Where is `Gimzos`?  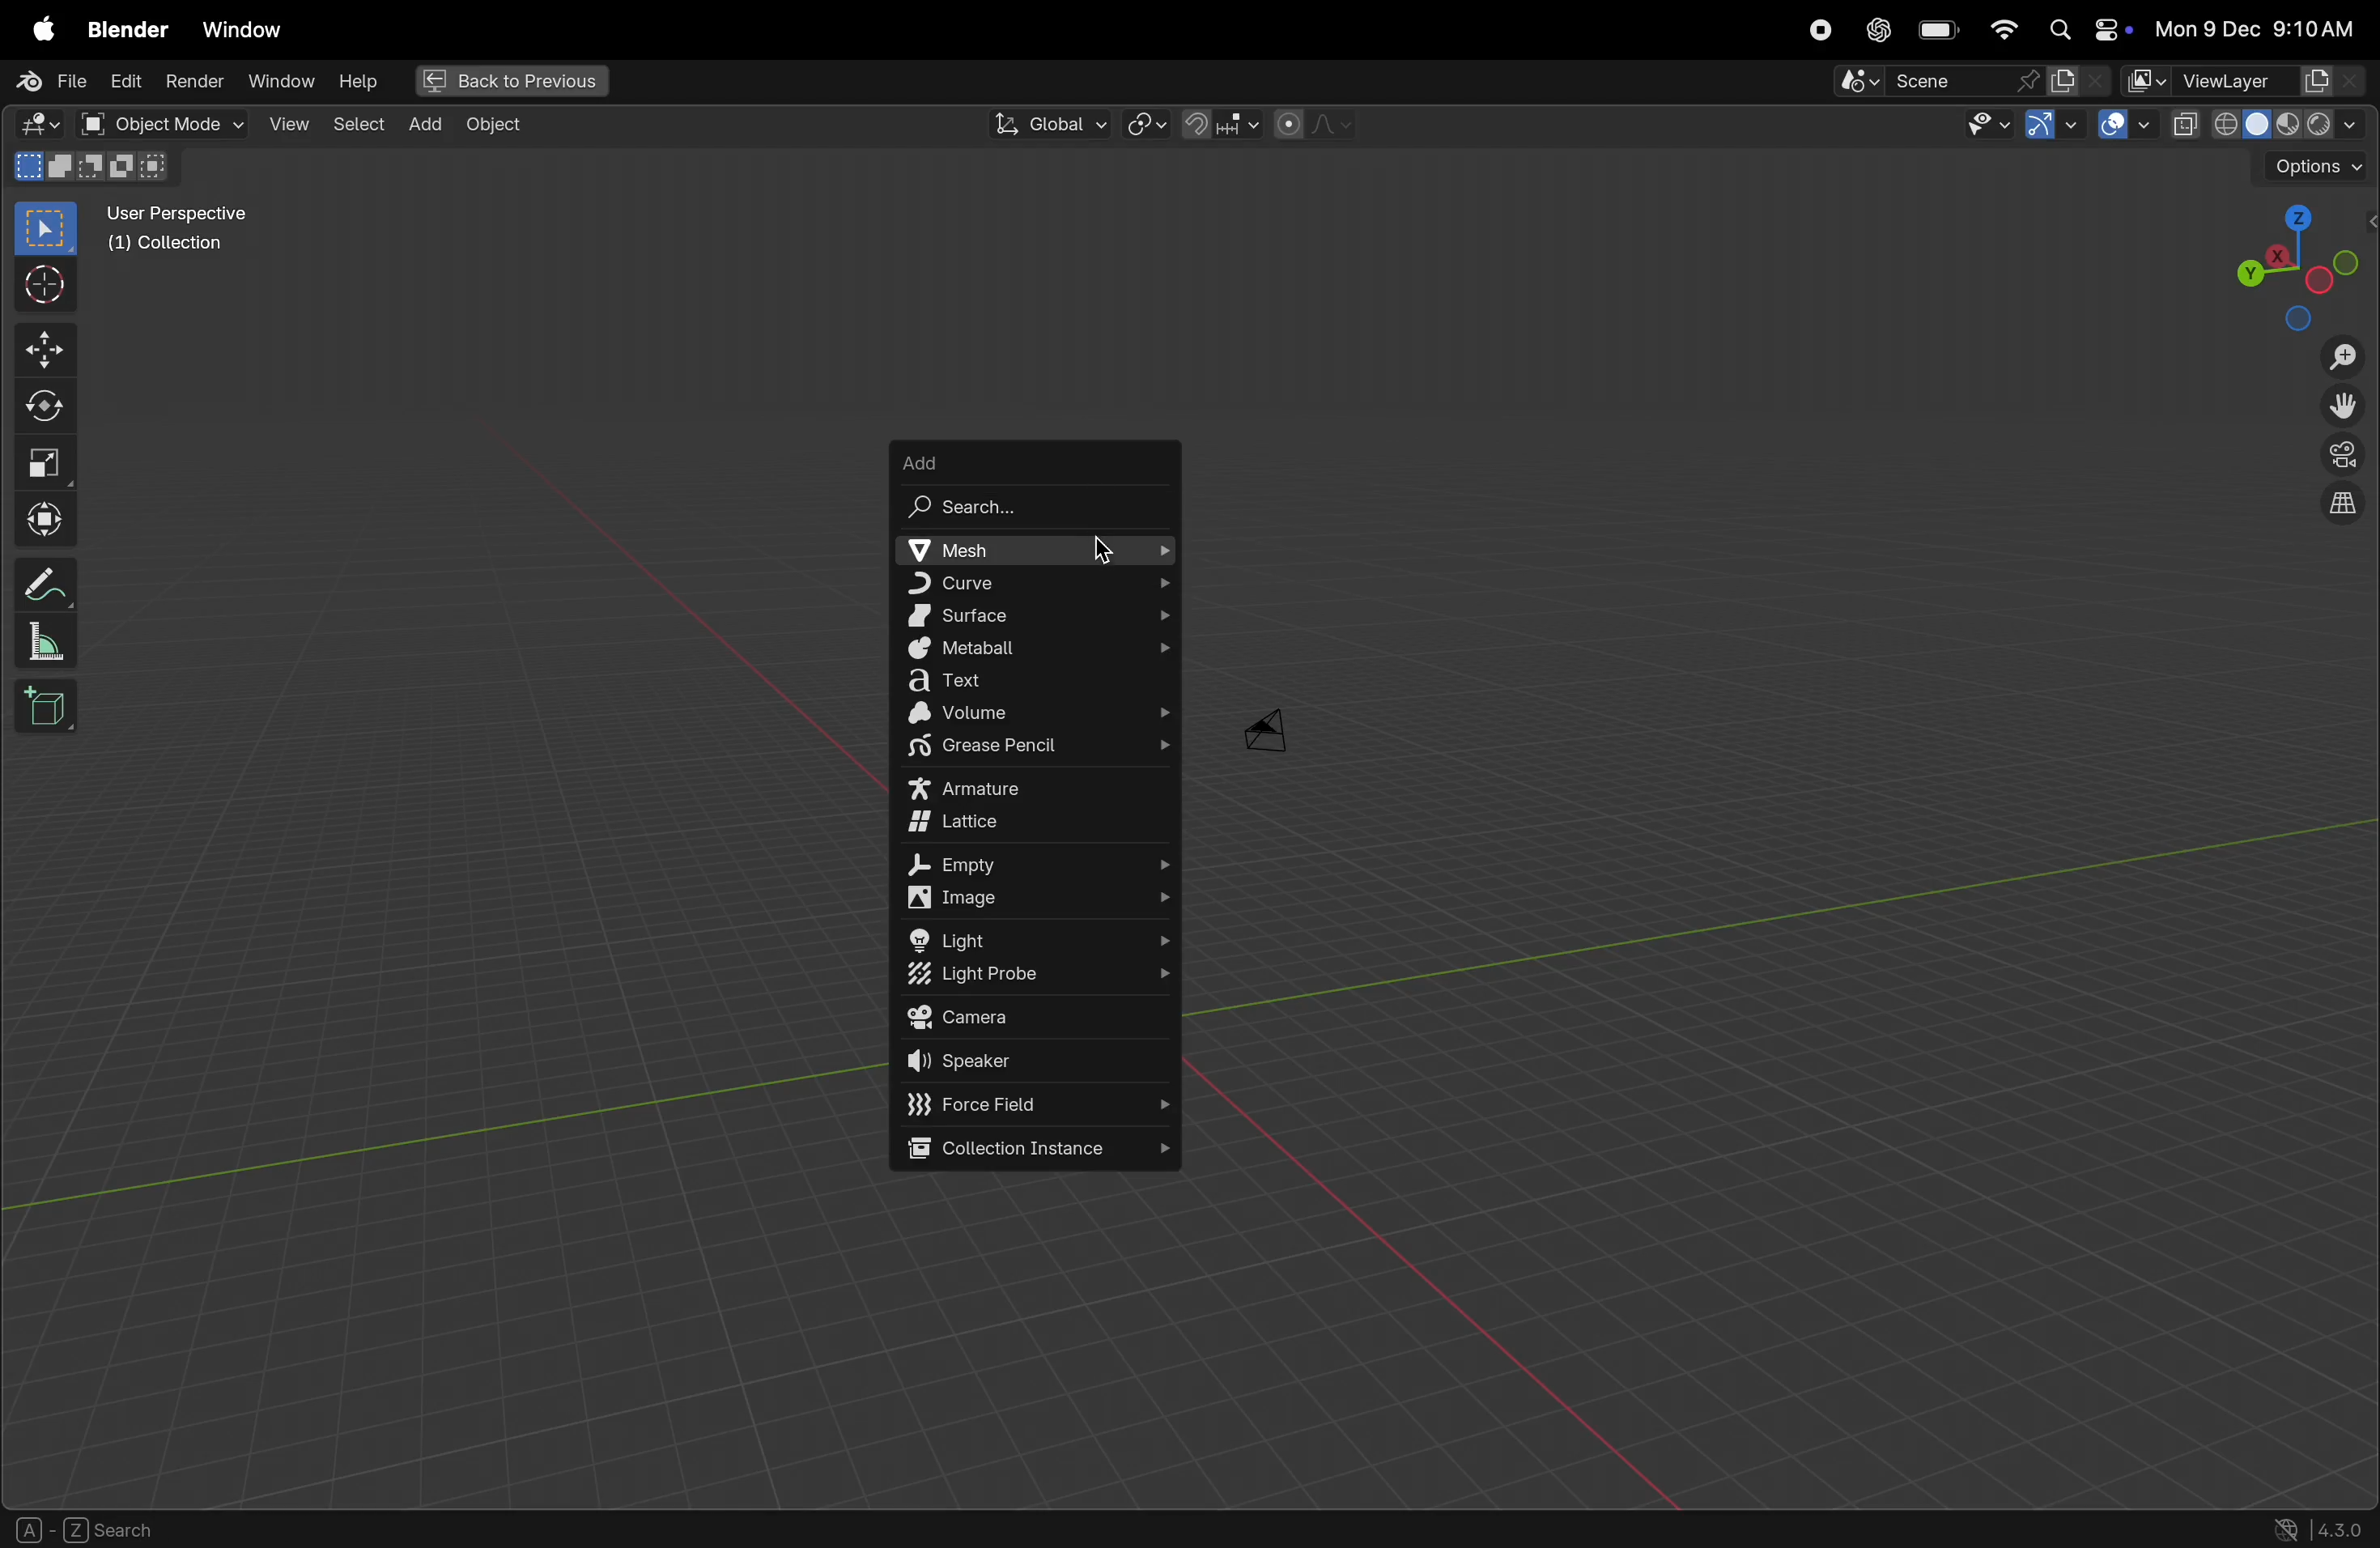 Gimzos is located at coordinates (2050, 126).